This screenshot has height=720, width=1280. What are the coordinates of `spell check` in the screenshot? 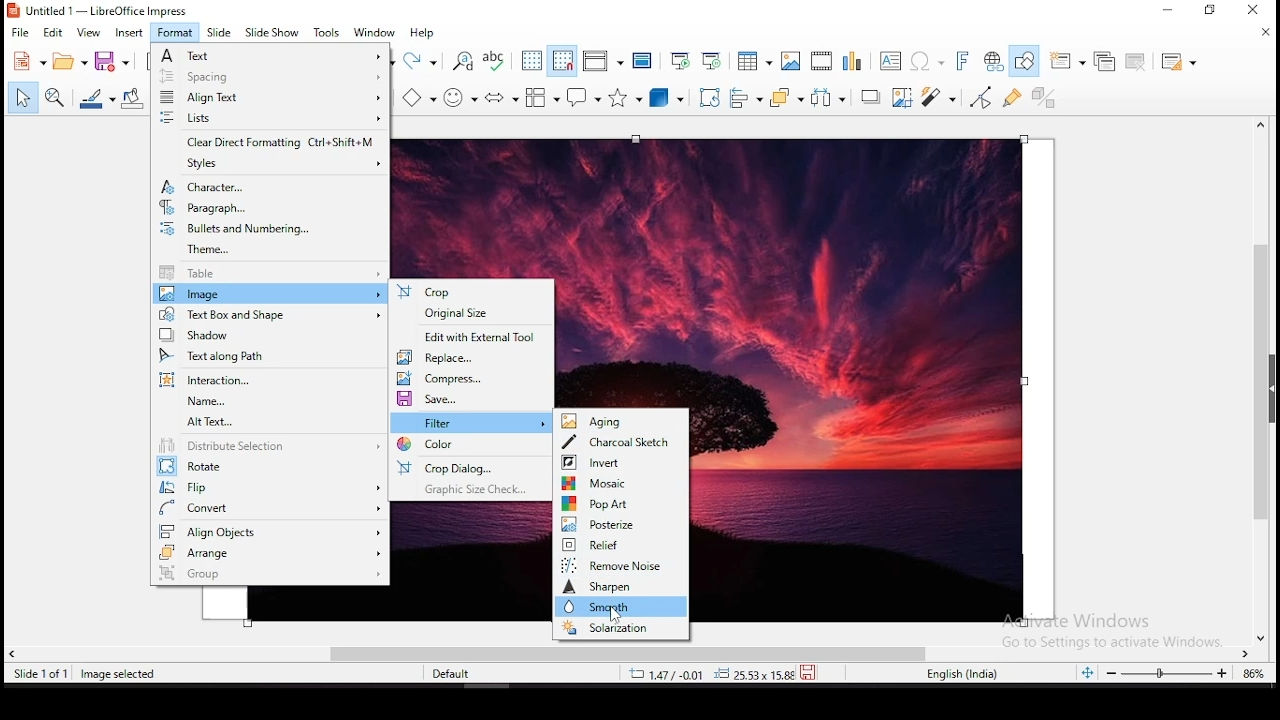 It's located at (496, 59).